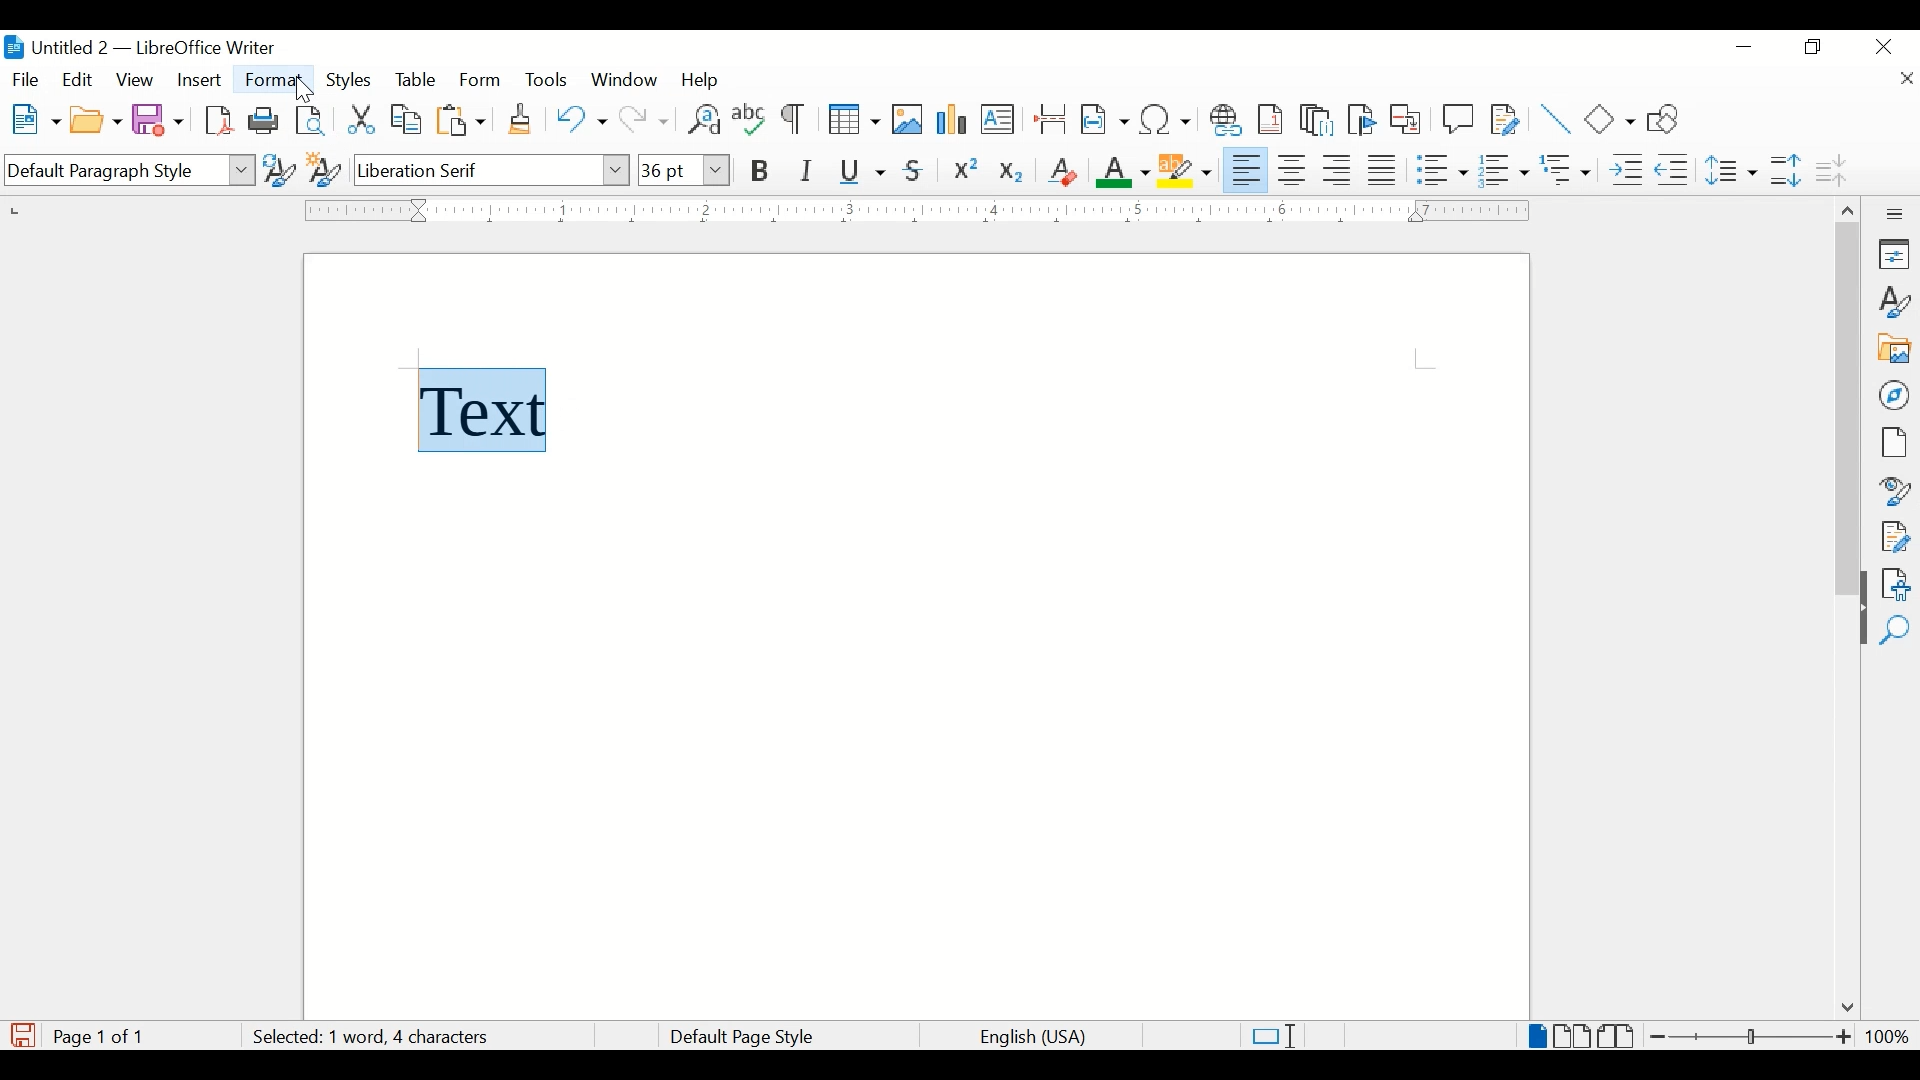 The width and height of the screenshot is (1920, 1080). I want to click on toggle ordered list, so click(1503, 169).